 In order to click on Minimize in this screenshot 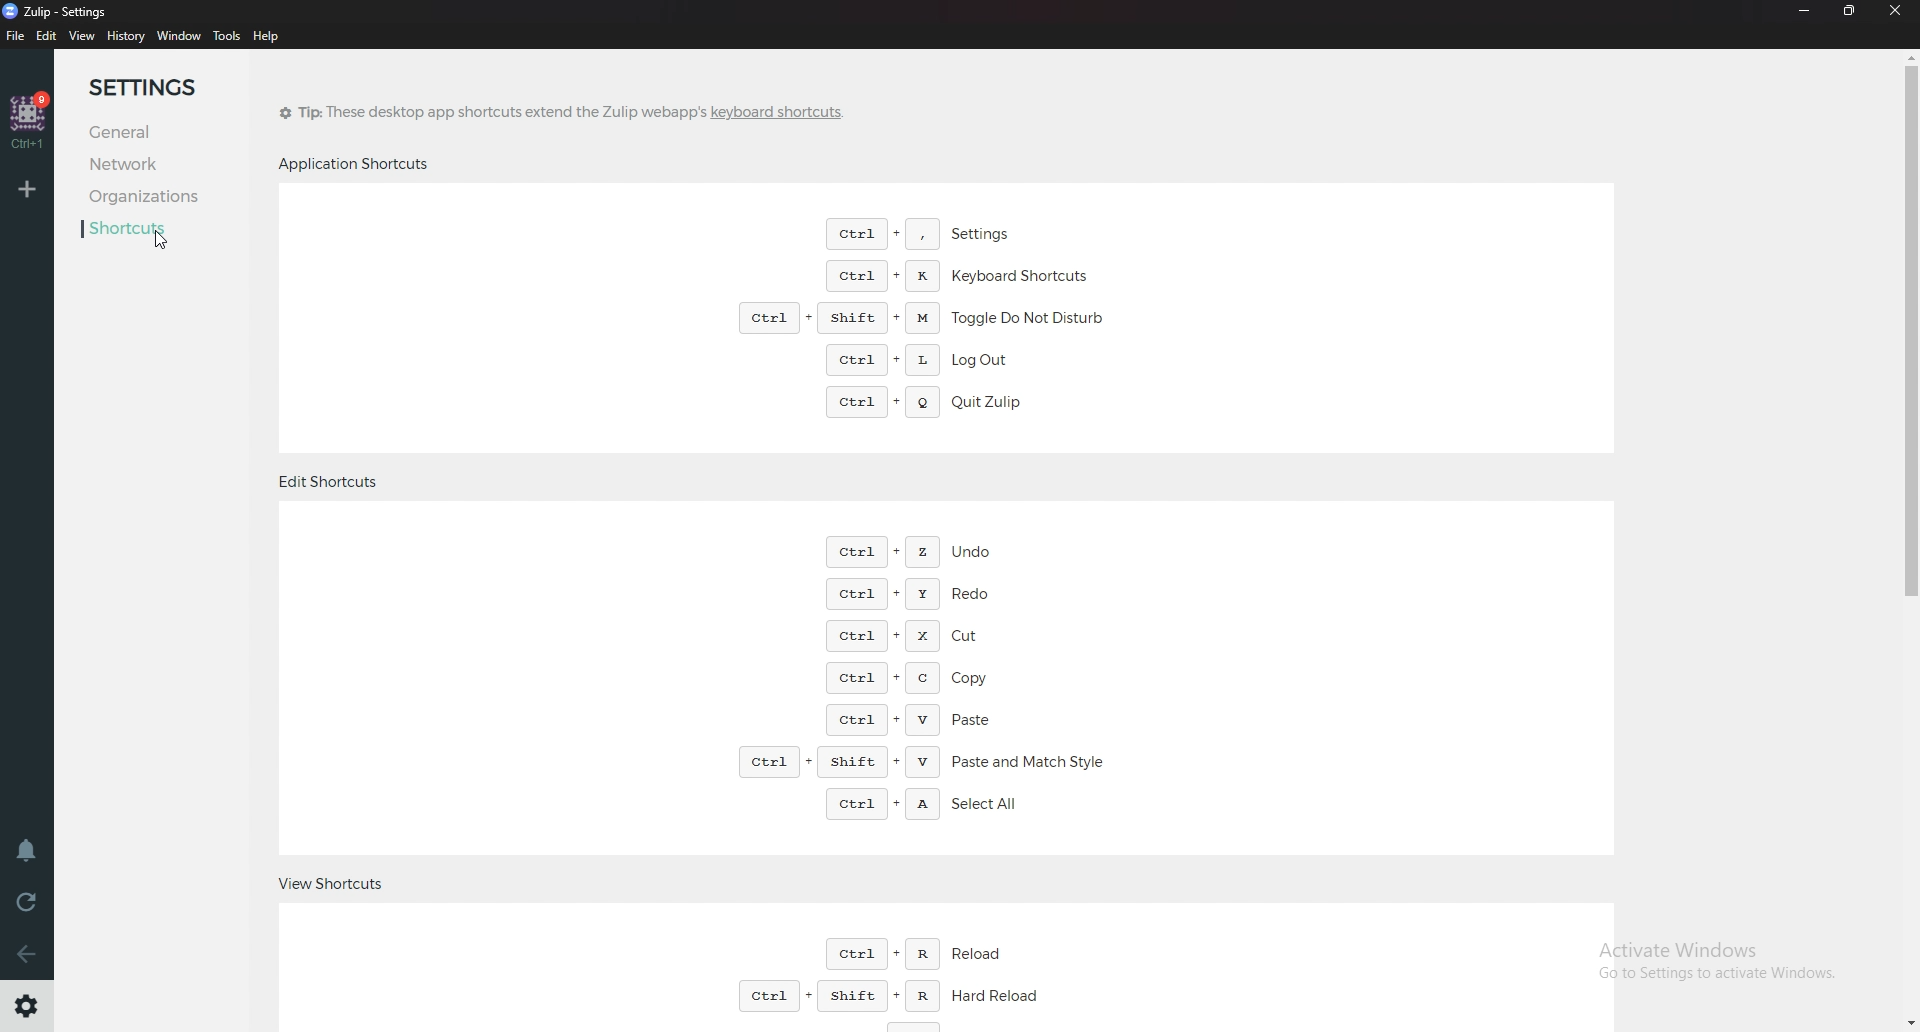, I will do `click(1804, 12)`.